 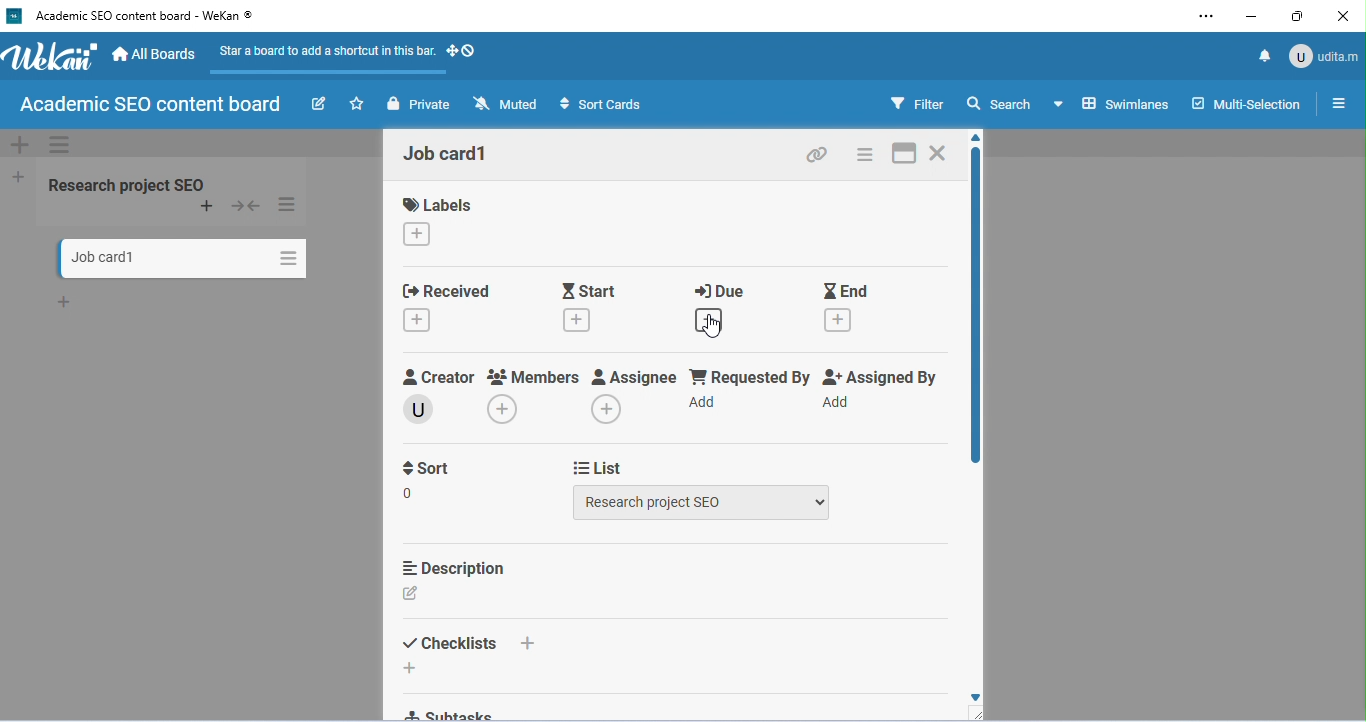 I want to click on WeKan logo, so click(x=51, y=57).